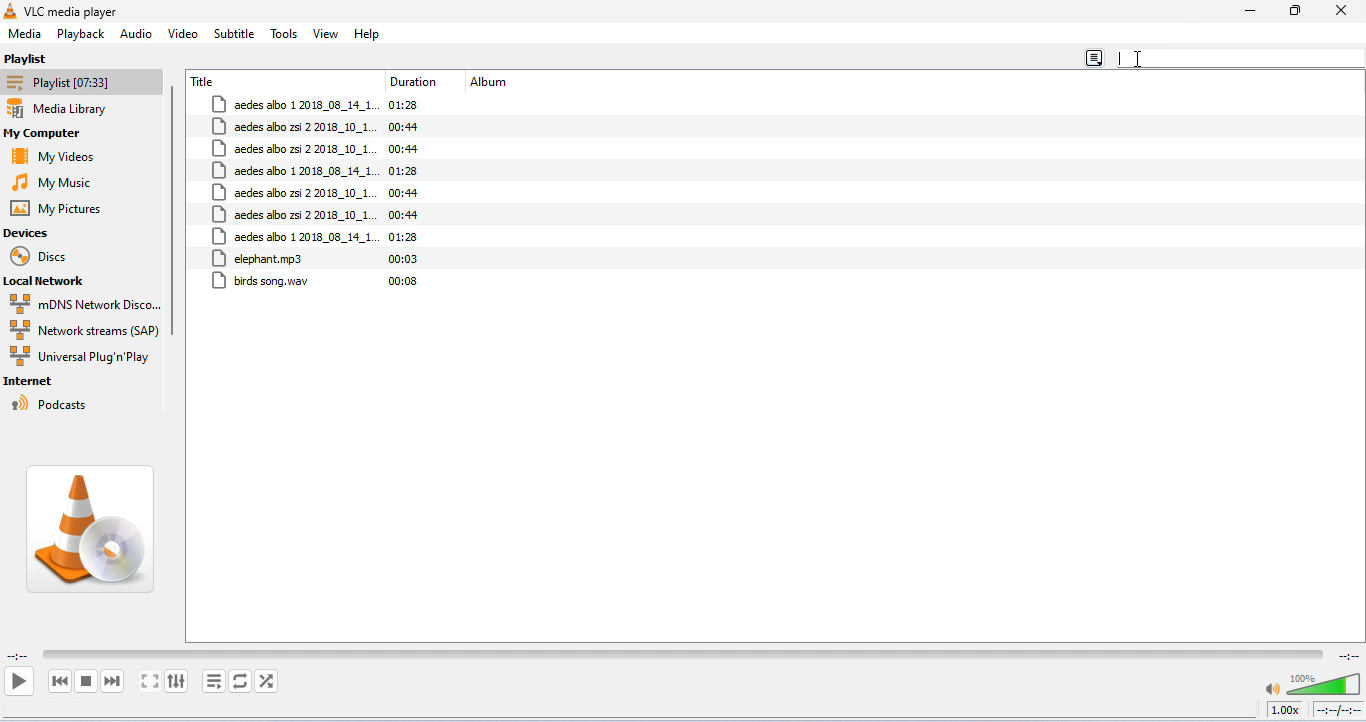 The height and width of the screenshot is (722, 1366). Describe the element at coordinates (260, 258) in the screenshot. I see `elephant.mp3` at that location.